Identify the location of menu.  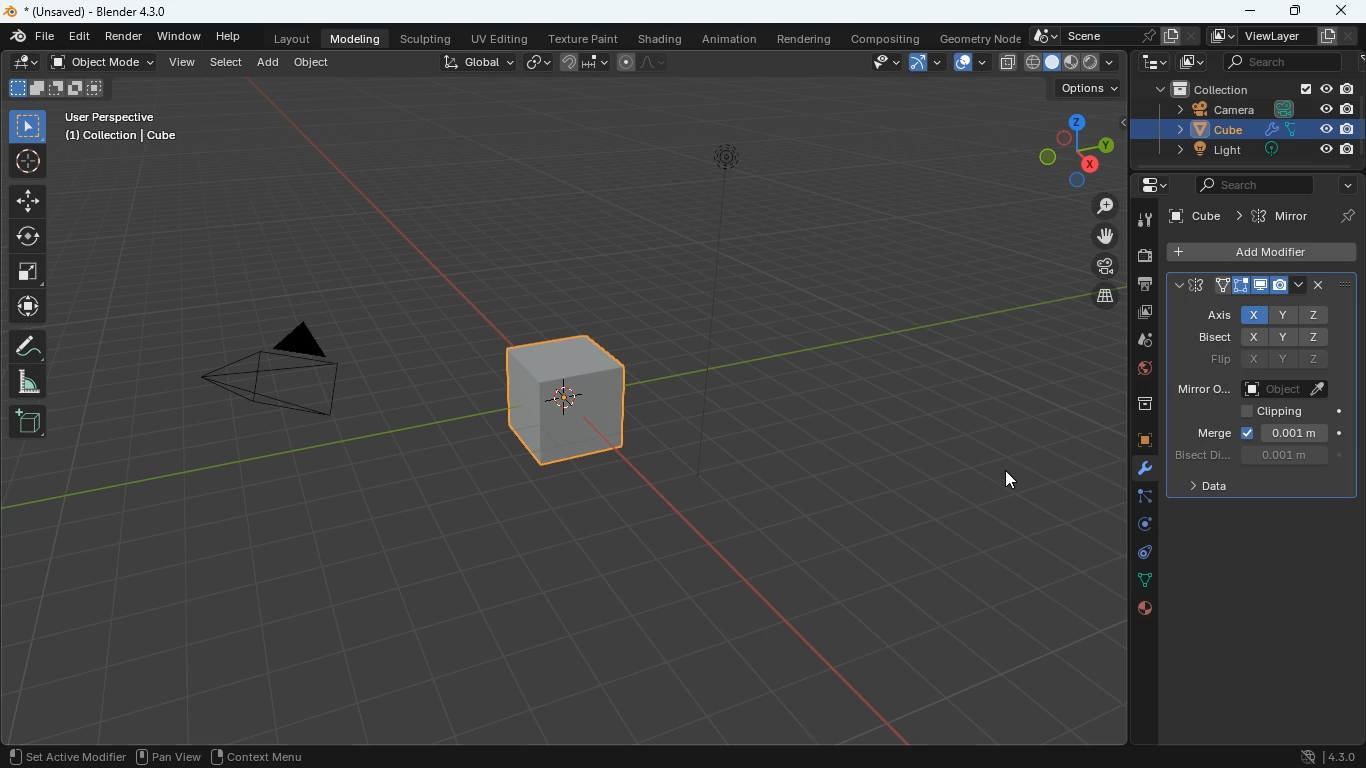
(258, 755).